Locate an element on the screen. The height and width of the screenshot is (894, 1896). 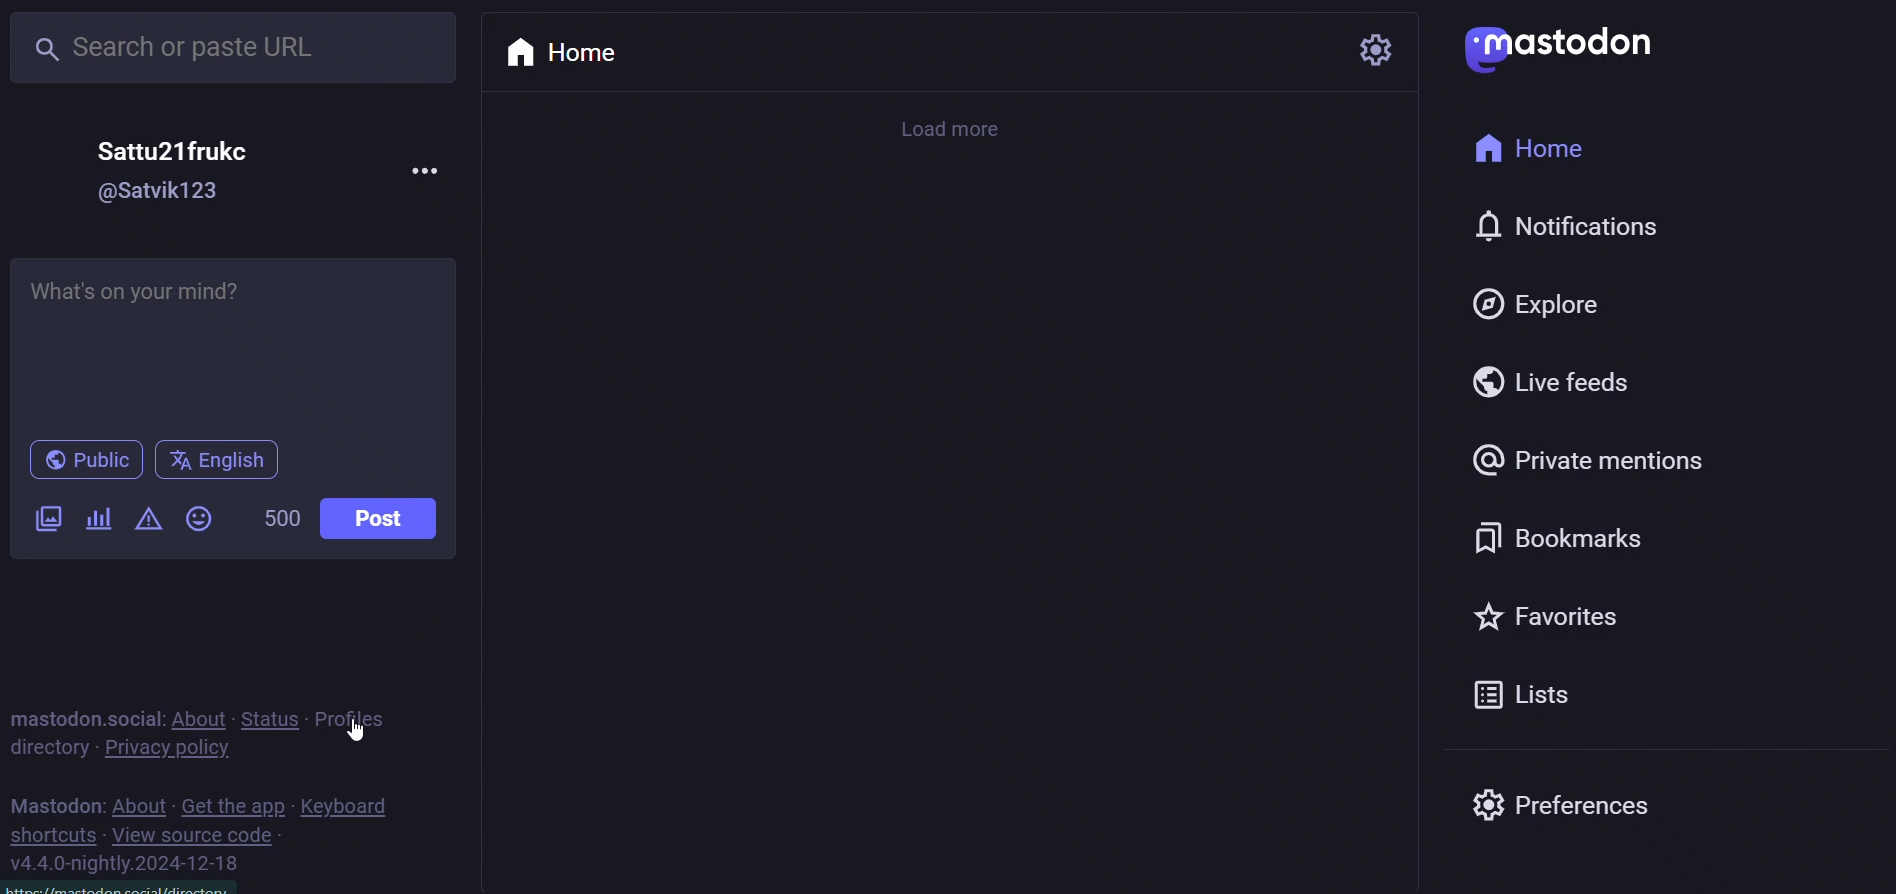
shortcut is located at coordinates (55, 834).